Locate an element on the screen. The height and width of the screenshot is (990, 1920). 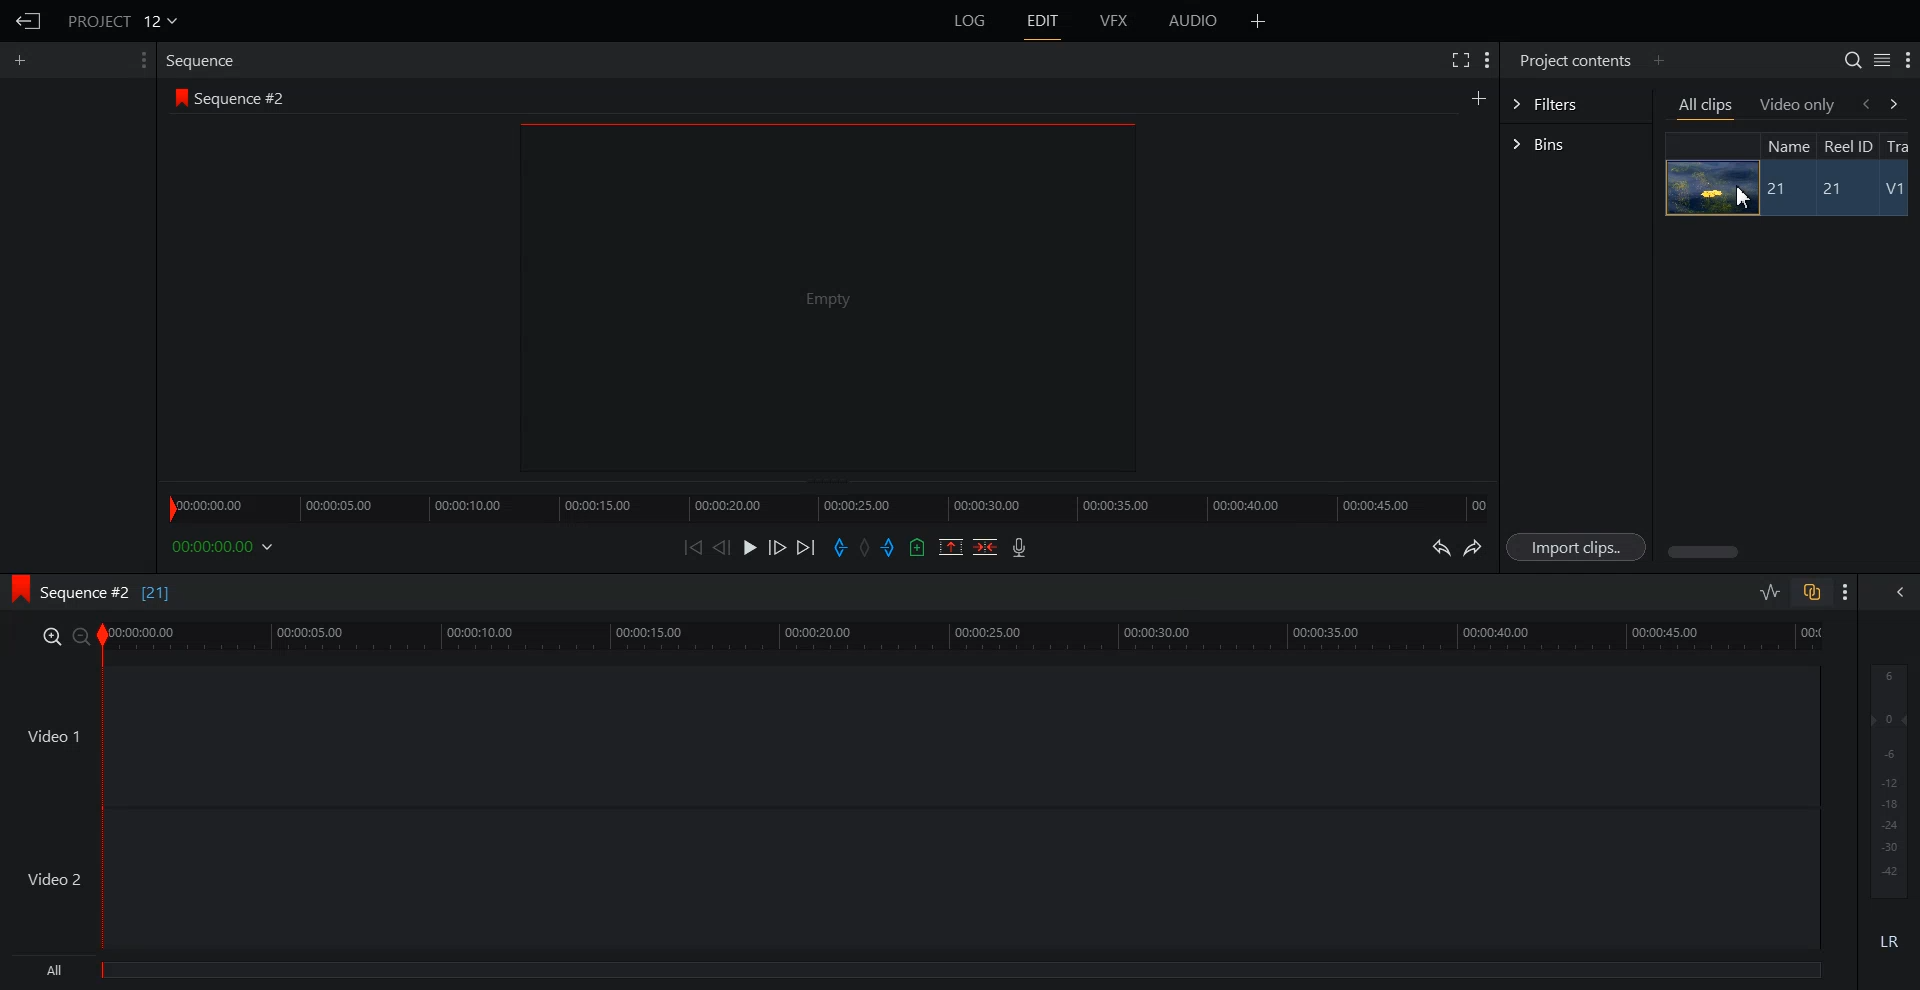
Nurse one frame forward is located at coordinates (778, 547).